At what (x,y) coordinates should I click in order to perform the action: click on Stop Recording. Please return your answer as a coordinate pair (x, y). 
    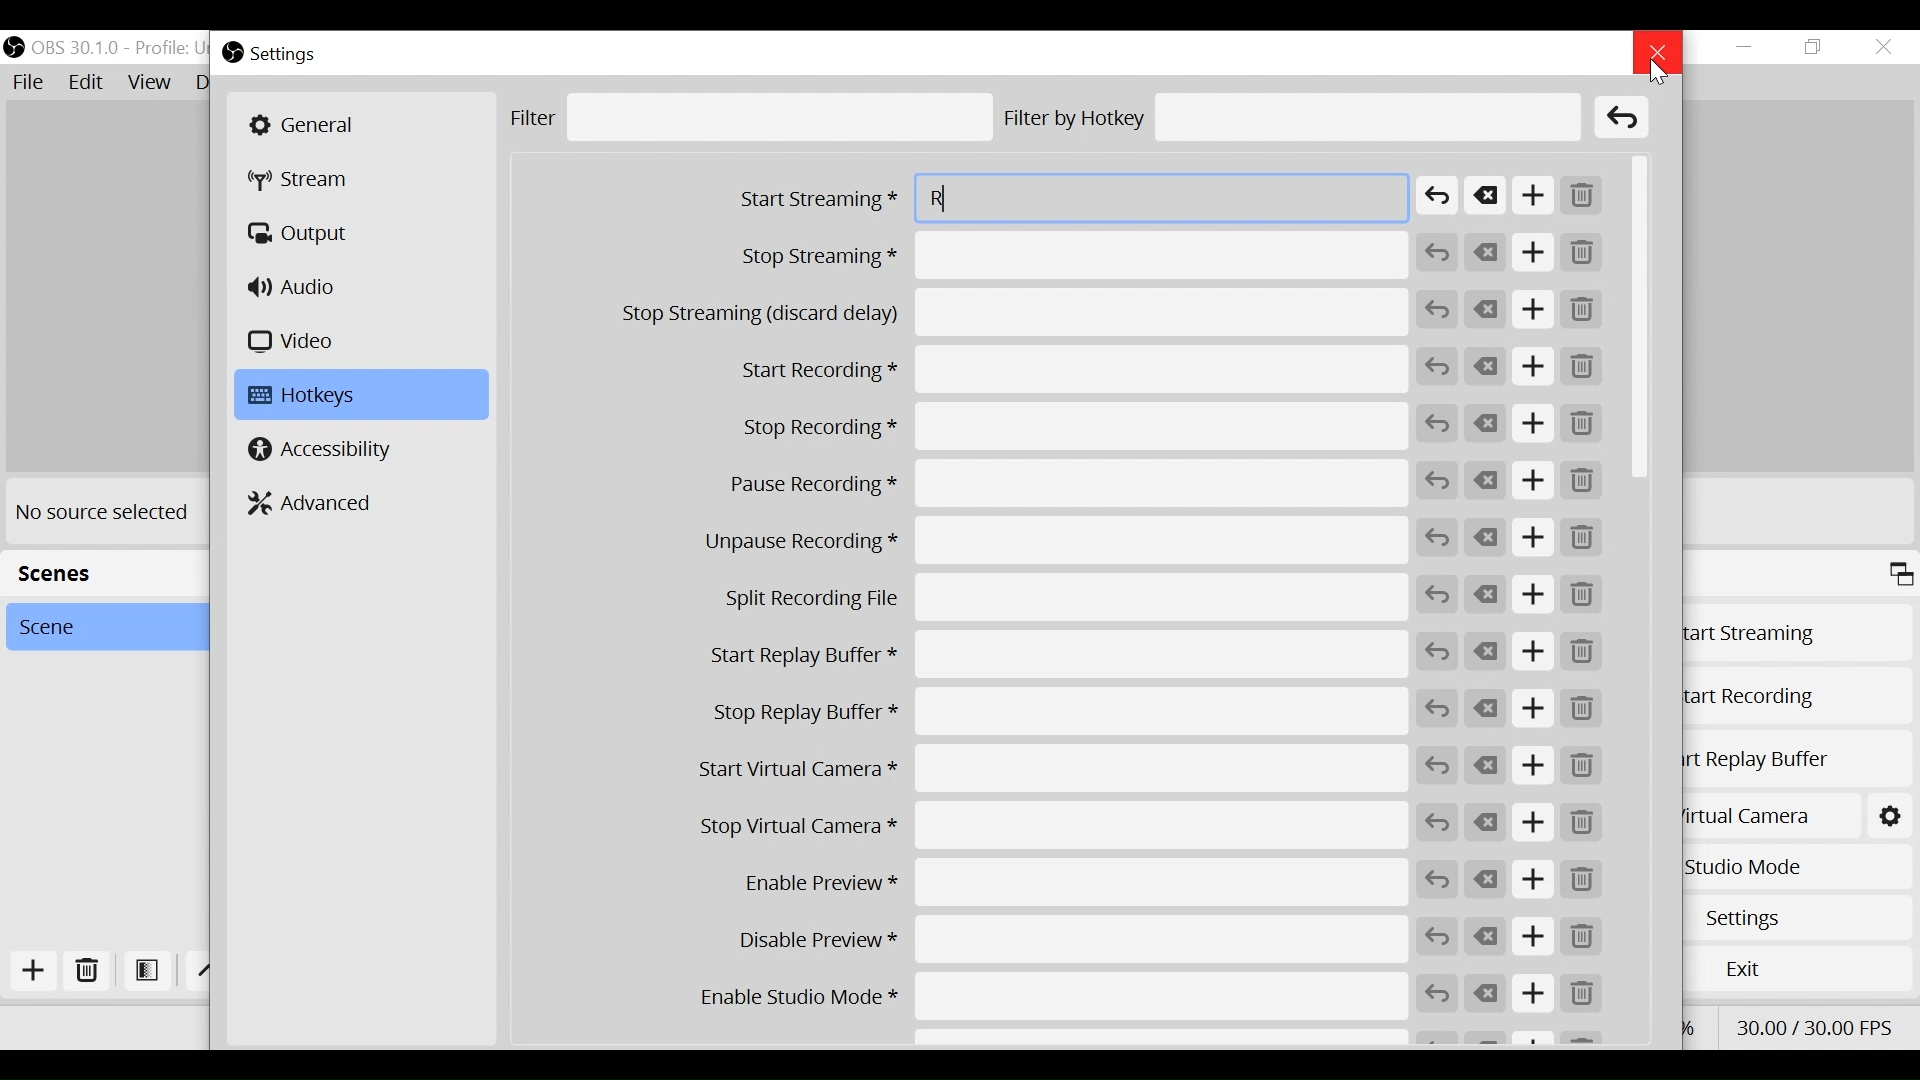
    Looking at the image, I should click on (1053, 428).